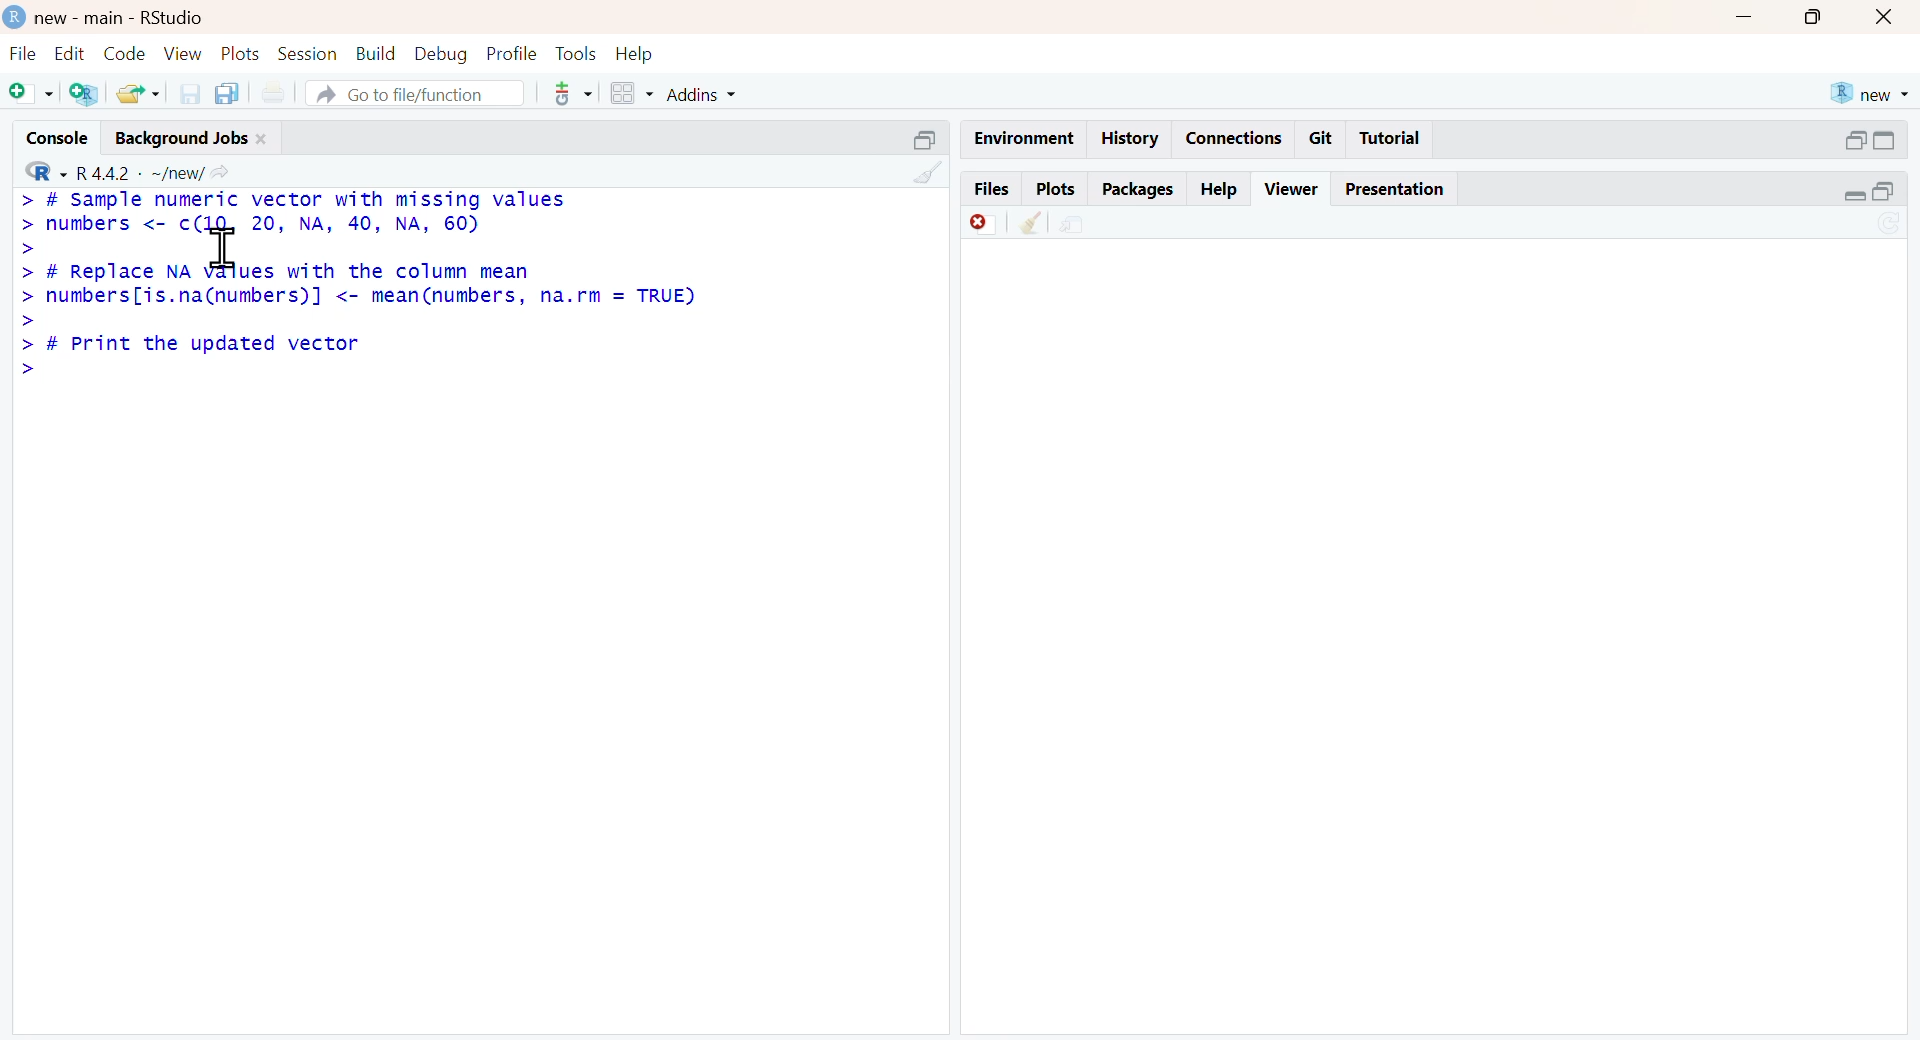 The image size is (1920, 1040). Describe the element at coordinates (123, 19) in the screenshot. I see `new - main - RStudio` at that location.